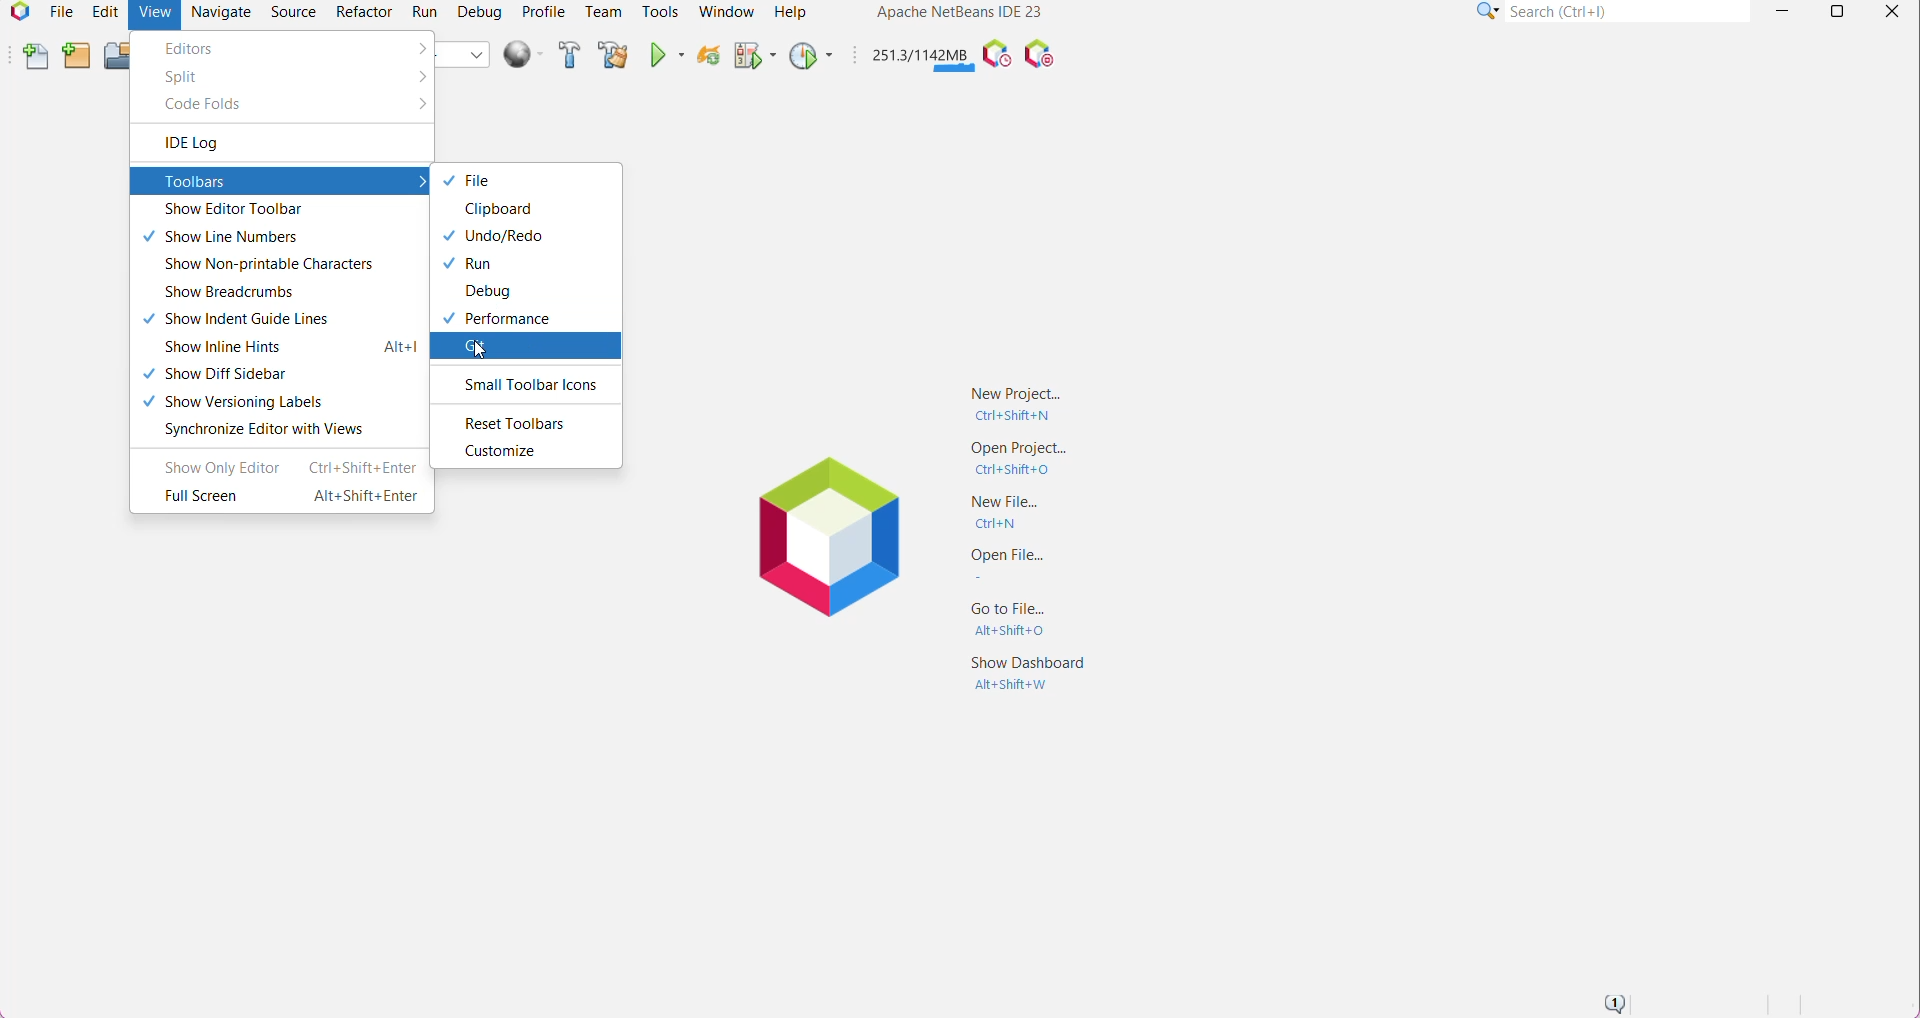 Image resolution: width=1920 pixels, height=1018 pixels. What do you see at coordinates (1834, 12) in the screenshot?
I see `Restore Down` at bounding box center [1834, 12].